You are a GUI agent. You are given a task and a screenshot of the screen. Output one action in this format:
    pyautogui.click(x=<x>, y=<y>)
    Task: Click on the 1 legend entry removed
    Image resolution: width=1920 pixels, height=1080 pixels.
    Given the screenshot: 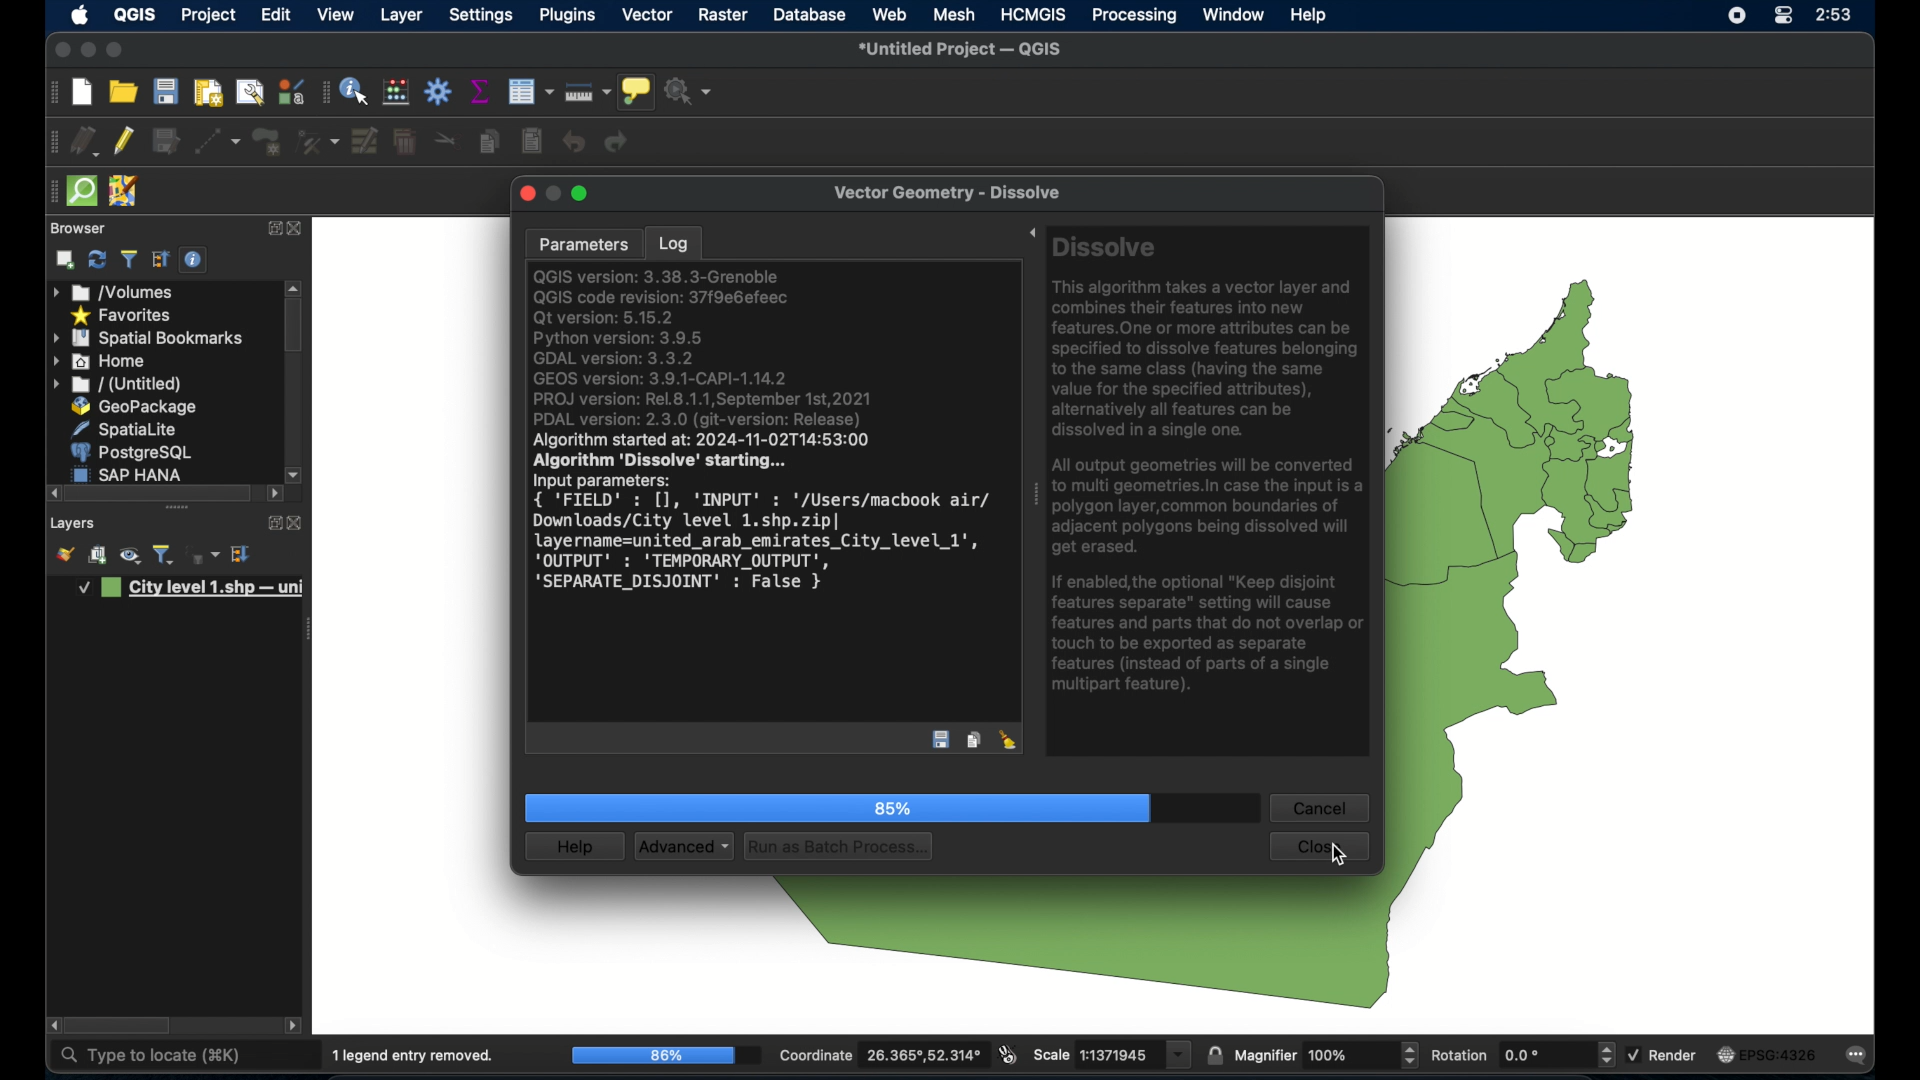 What is the action you would take?
    pyautogui.click(x=416, y=1056)
    